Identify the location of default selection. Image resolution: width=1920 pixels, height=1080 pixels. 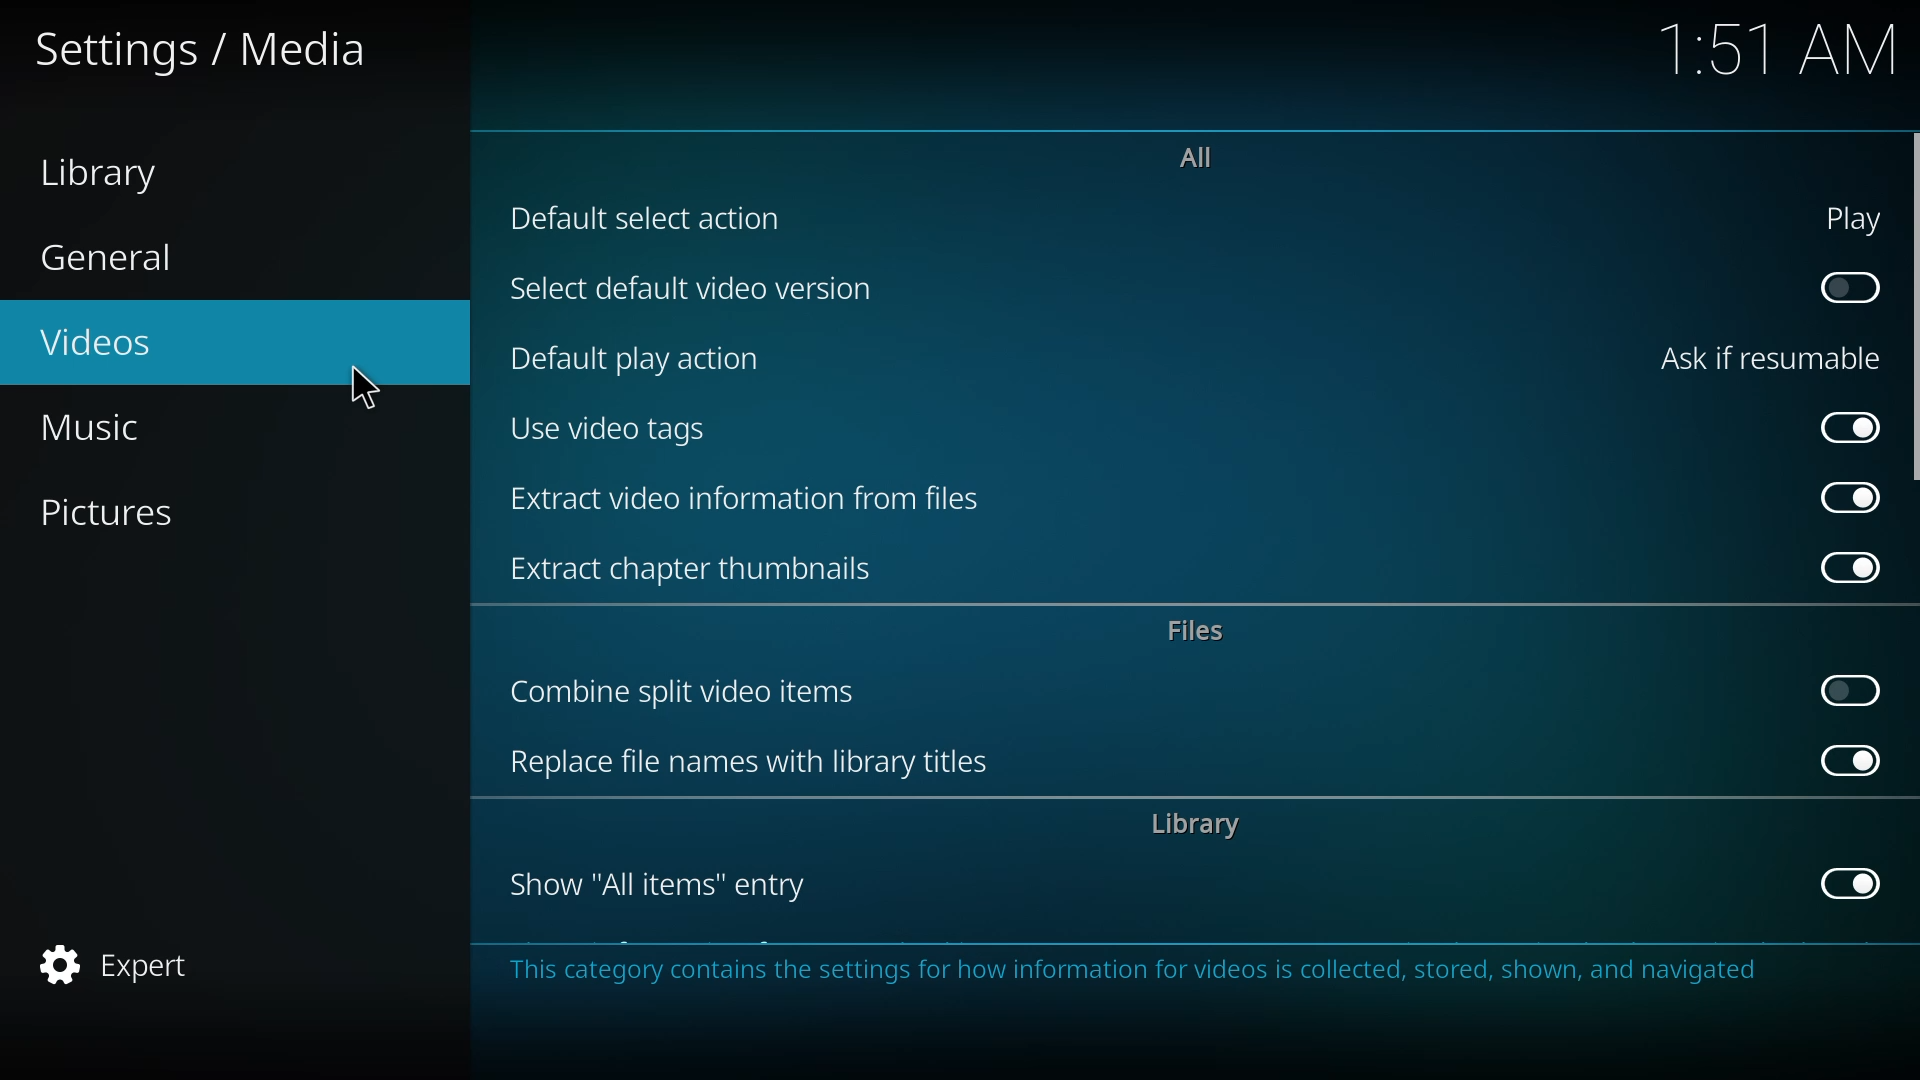
(651, 219).